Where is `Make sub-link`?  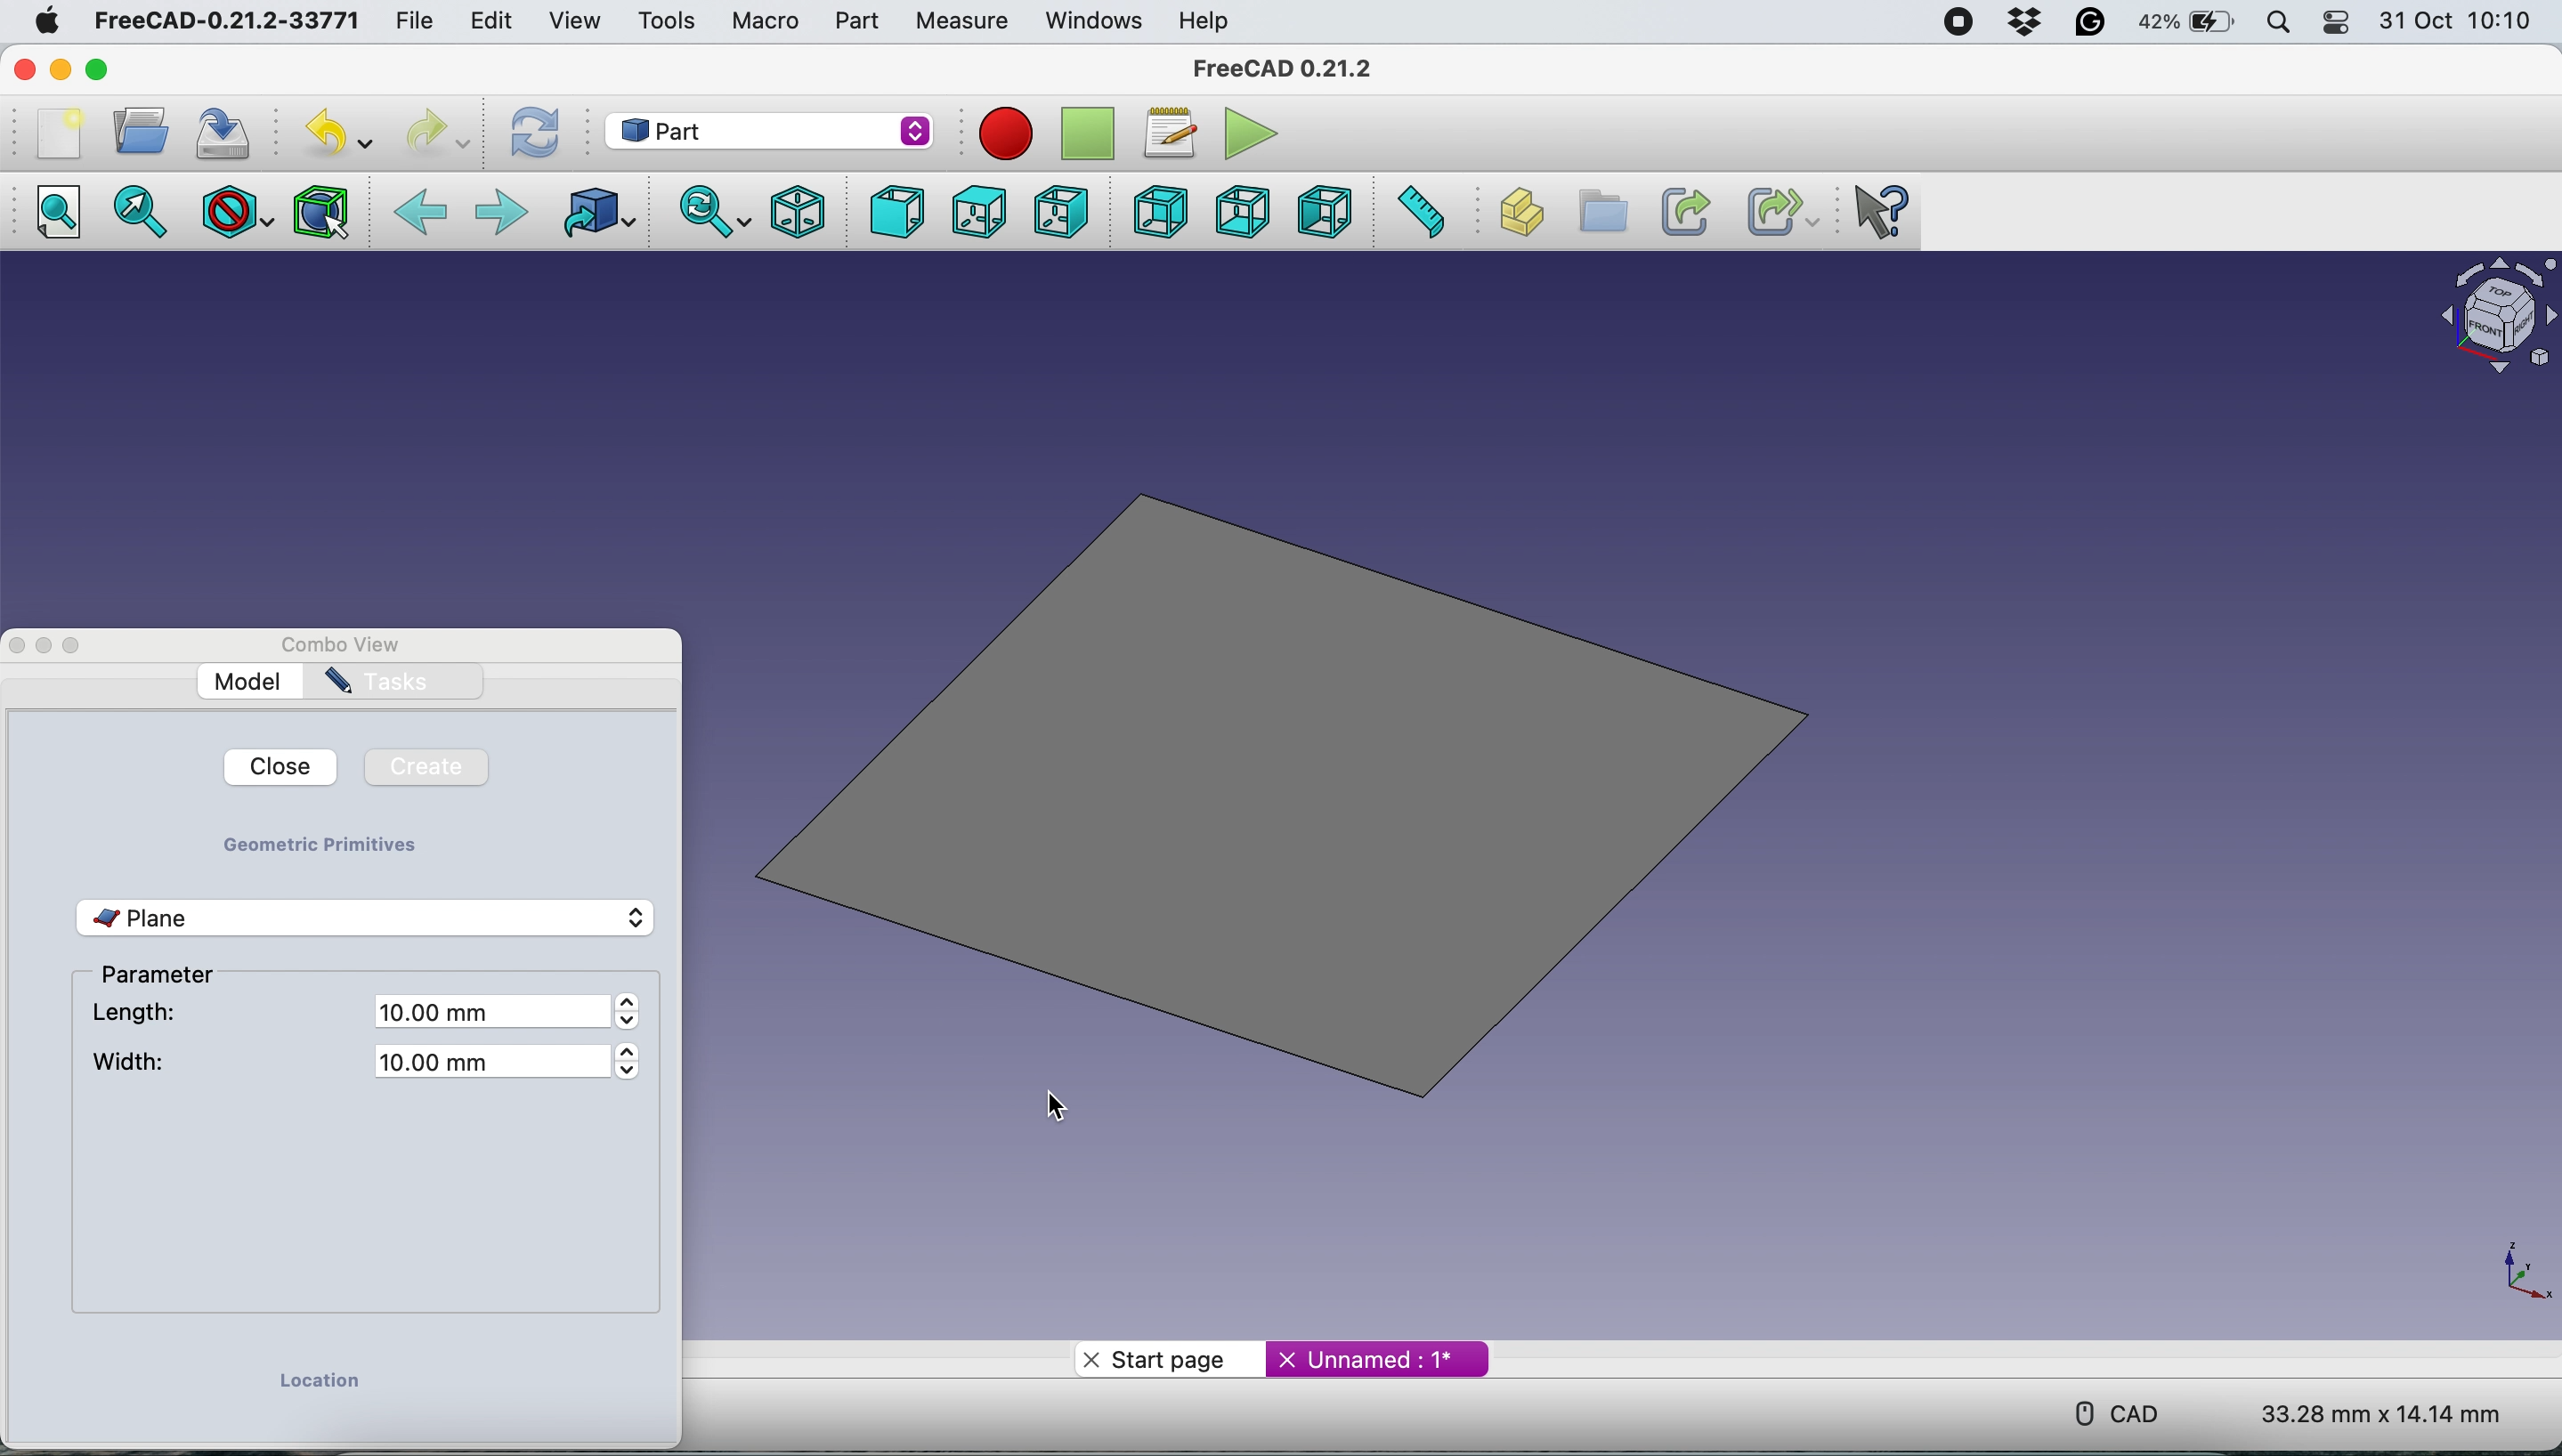 Make sub-link is located at coordinates (1770, 211).